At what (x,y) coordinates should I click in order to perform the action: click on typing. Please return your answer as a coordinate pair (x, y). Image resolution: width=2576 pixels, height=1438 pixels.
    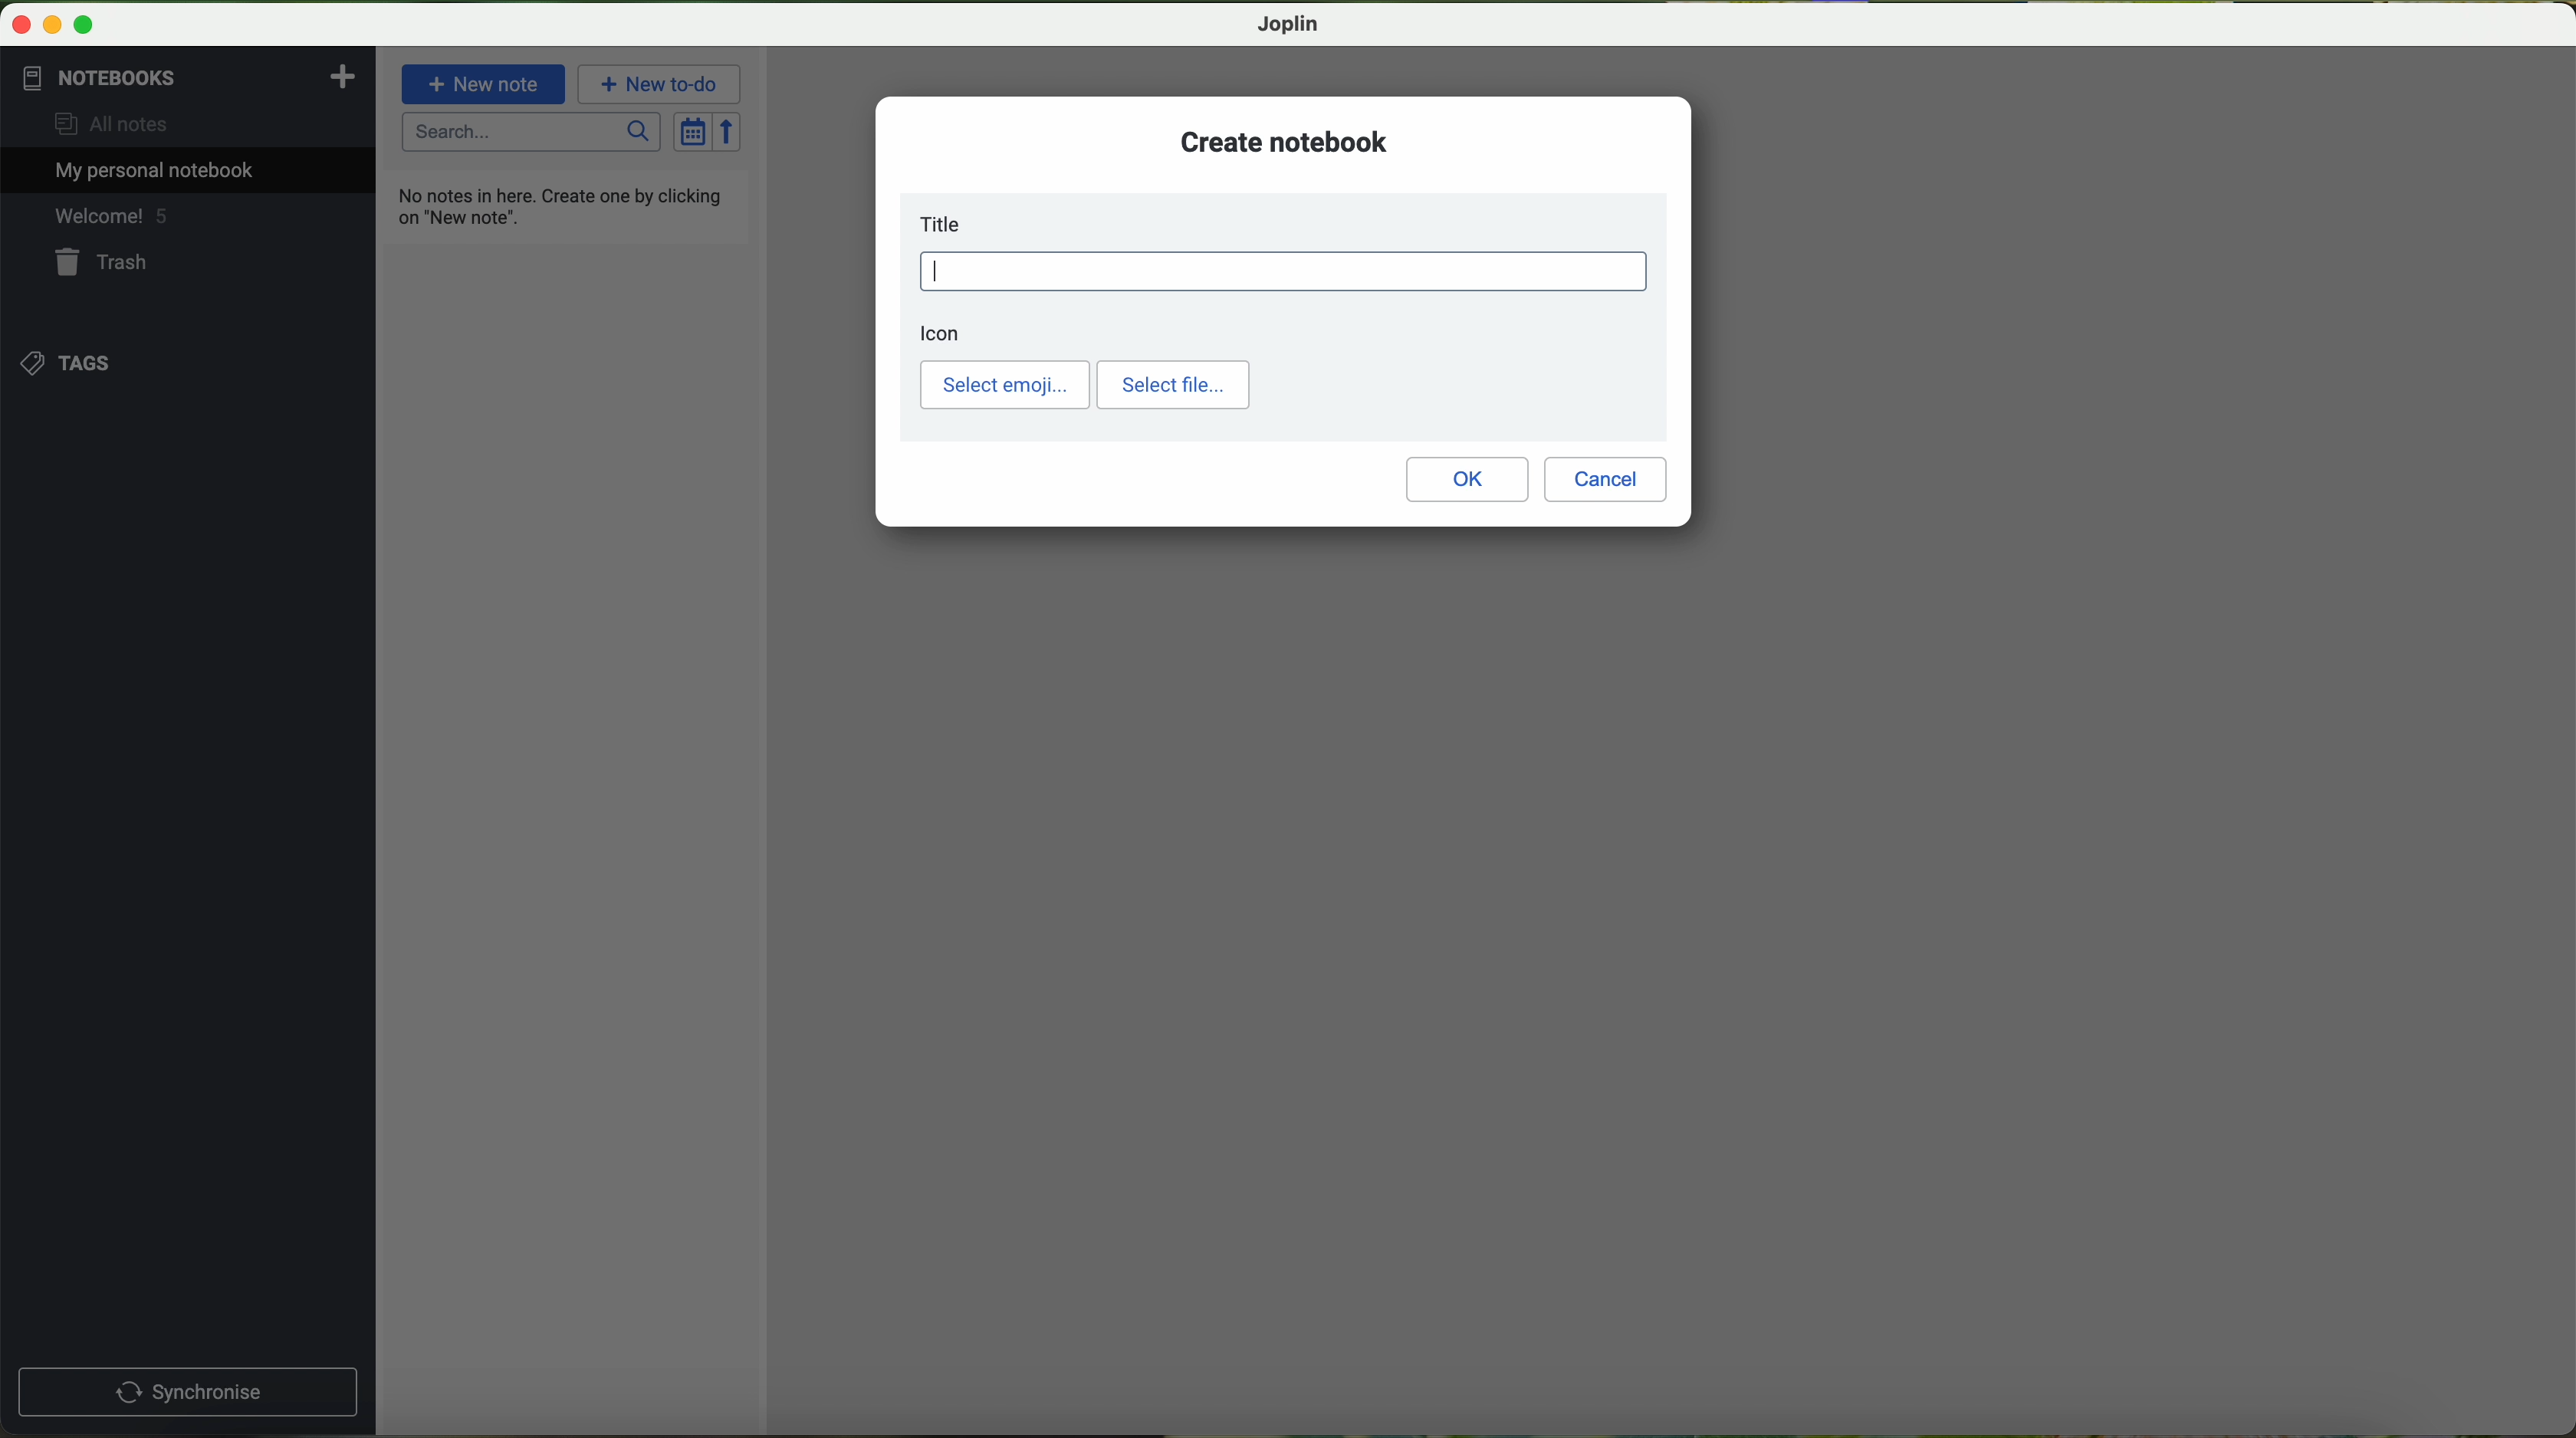
    Looking at the image, I should click on (1284, 271).